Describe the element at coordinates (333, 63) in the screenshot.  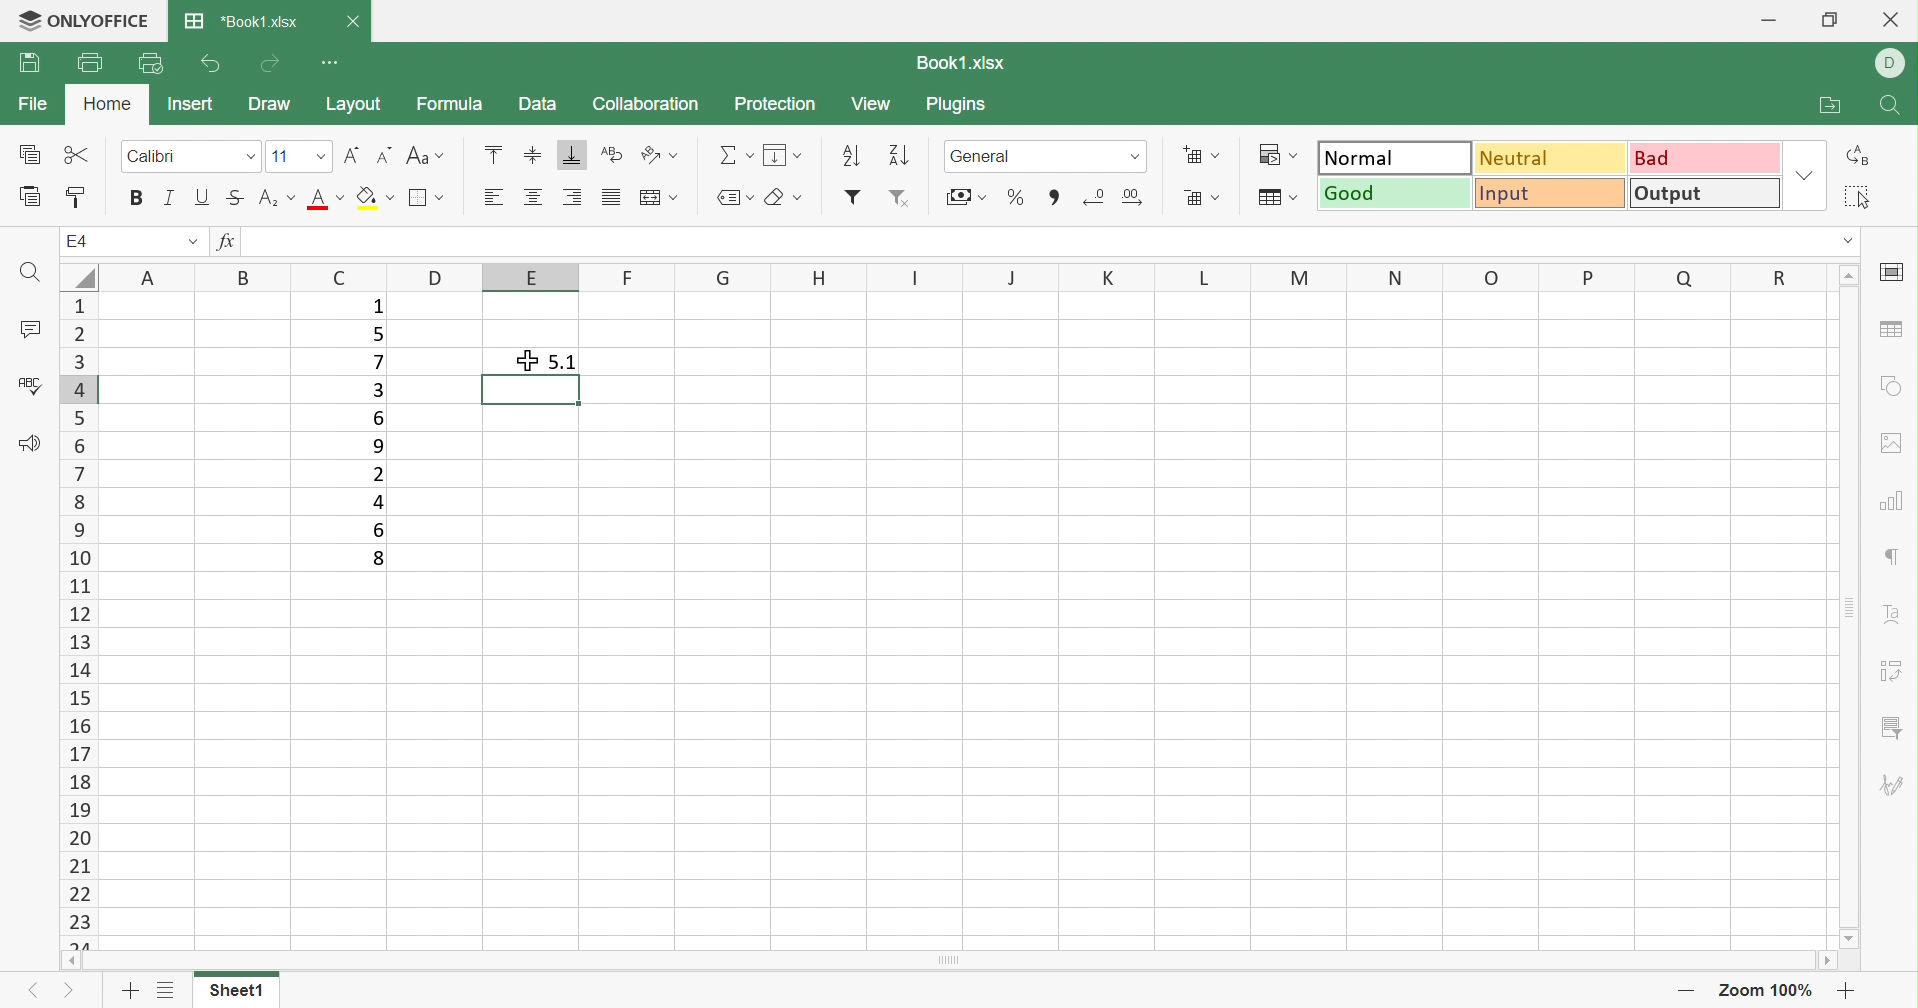
I see `Customize Quick Access Toolbar` at that location.